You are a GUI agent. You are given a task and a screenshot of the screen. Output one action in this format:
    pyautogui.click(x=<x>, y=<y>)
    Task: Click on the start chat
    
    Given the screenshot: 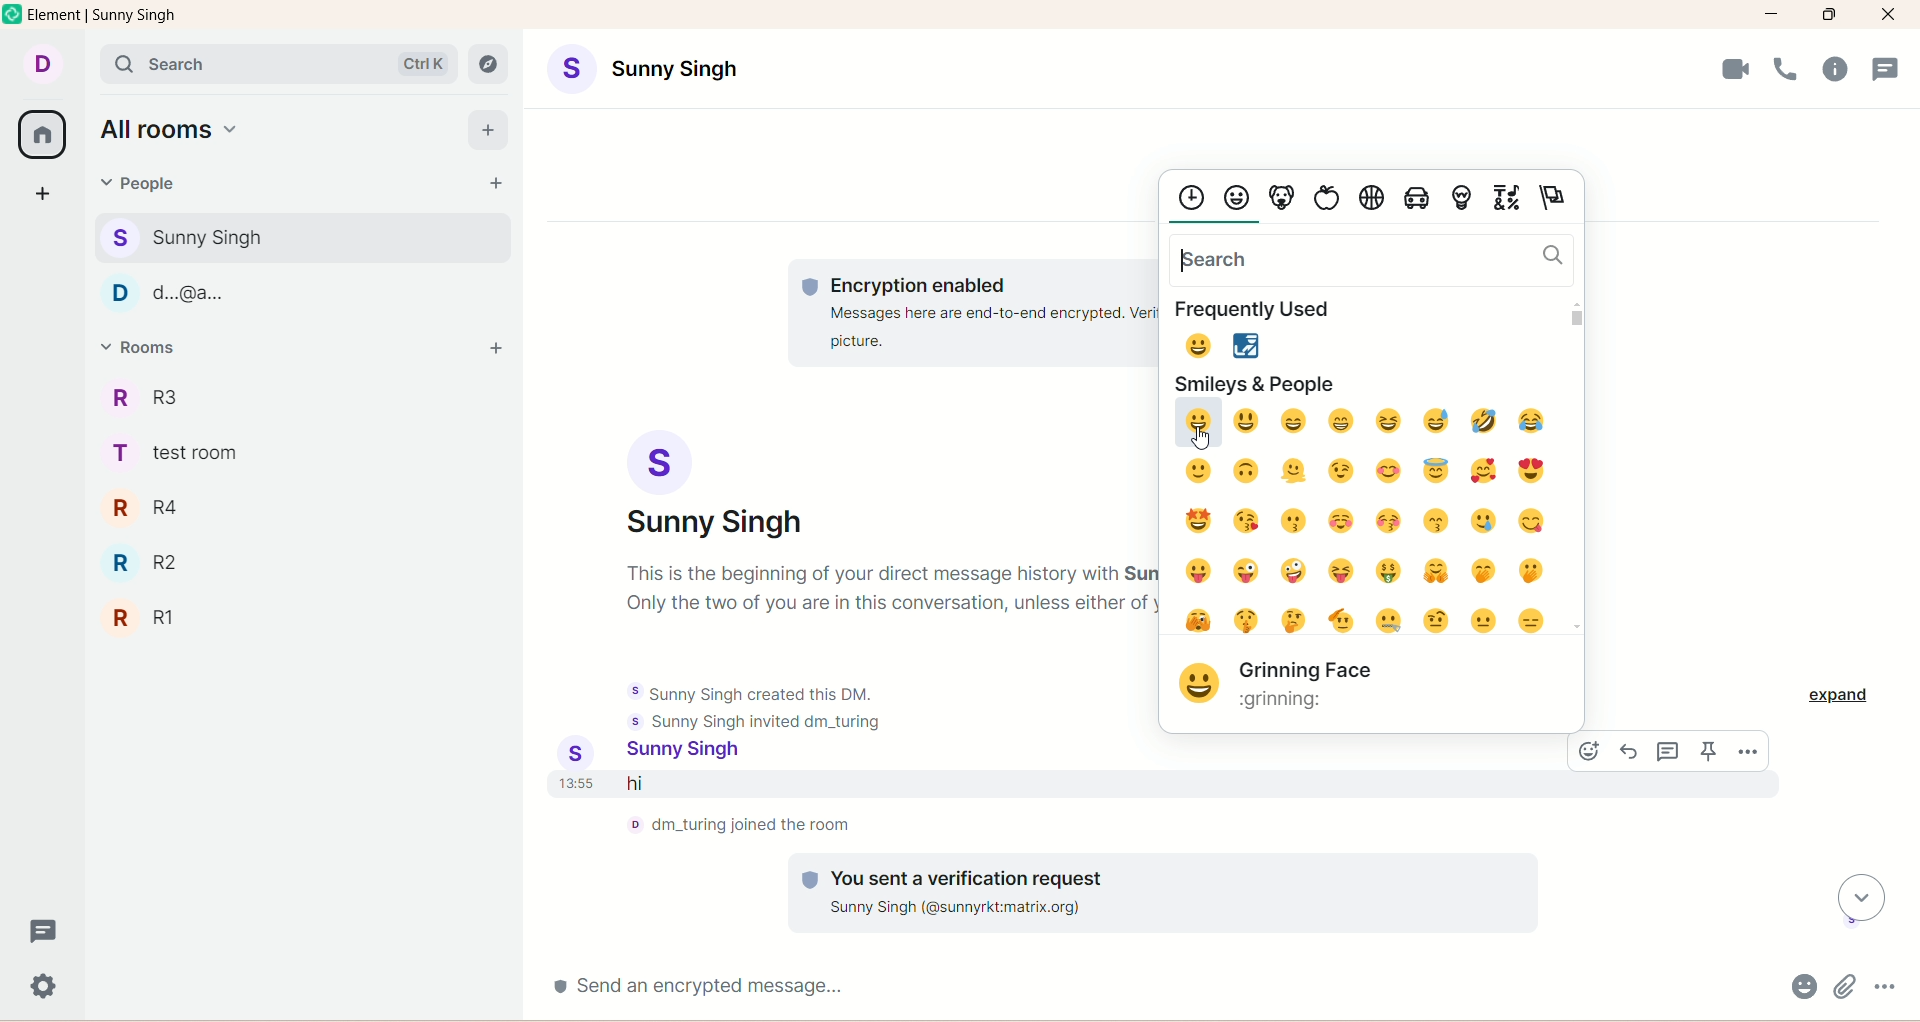 What is the action you would take?
    pyautogui.click(x=494, y=183)
    